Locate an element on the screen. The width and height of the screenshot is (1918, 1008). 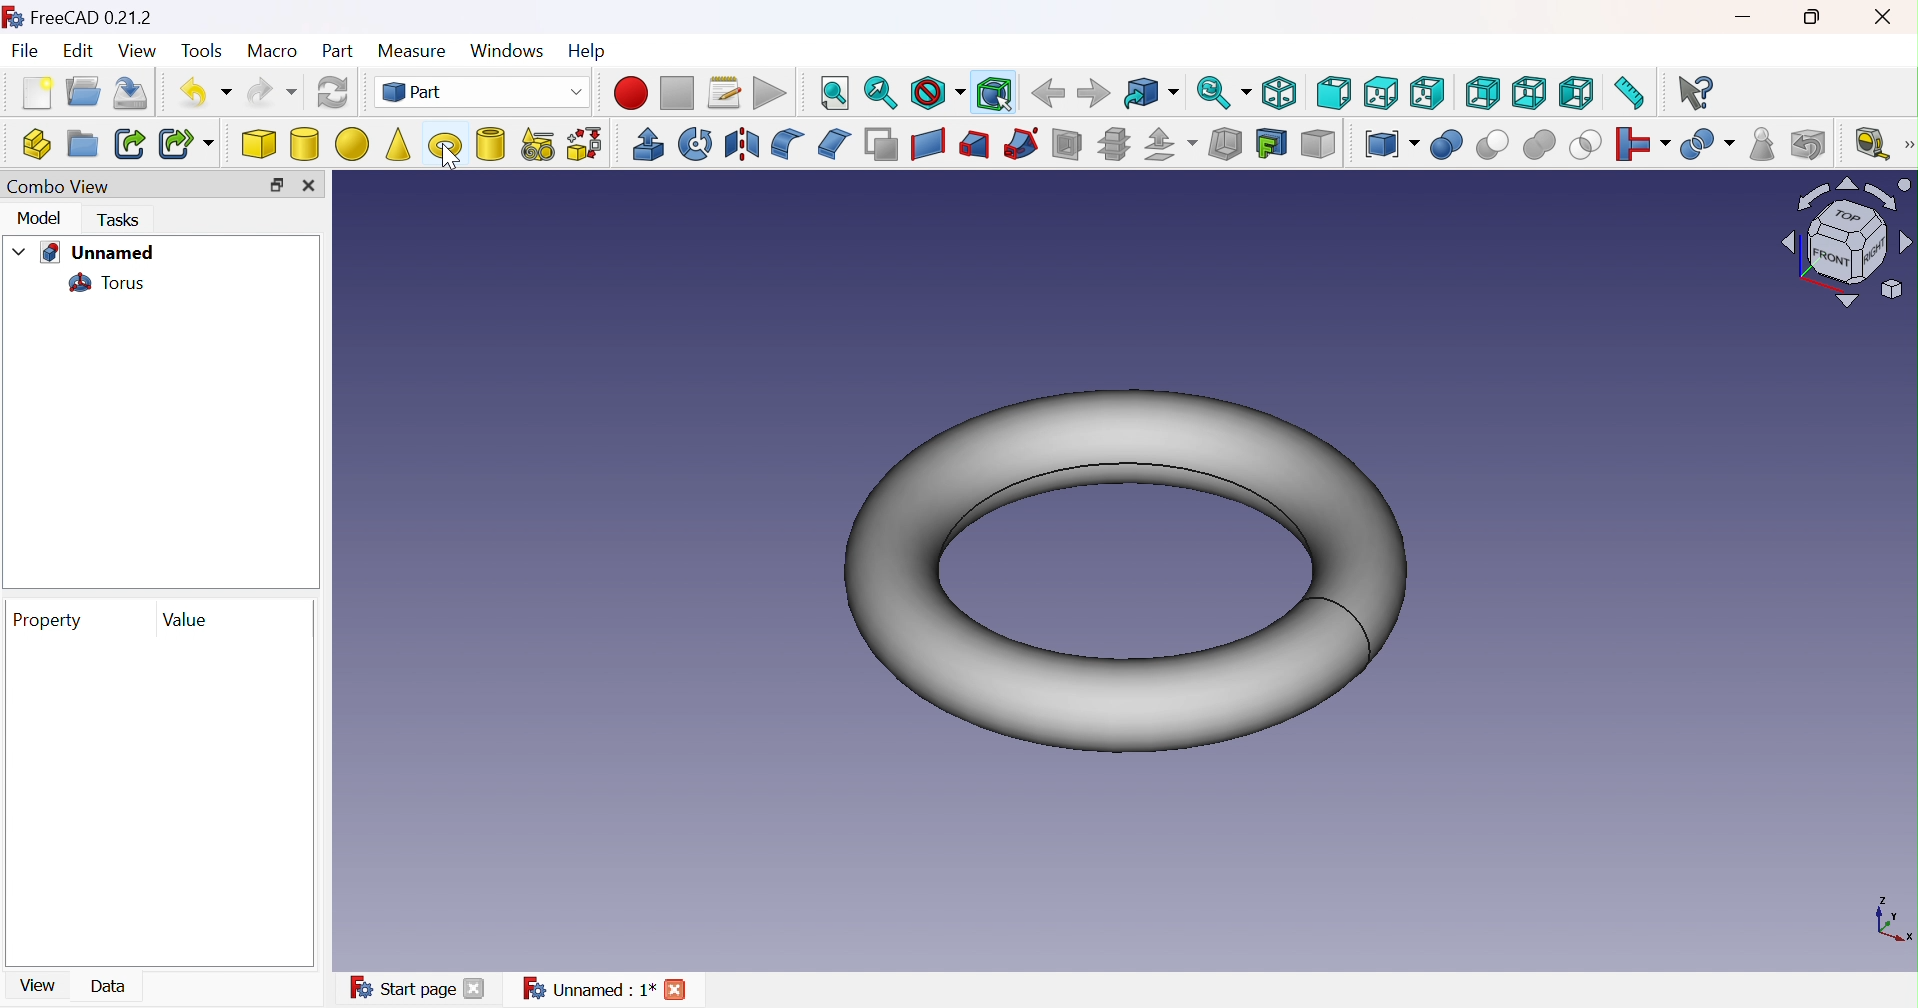
Create primitives is located at coordinates (540, 145).